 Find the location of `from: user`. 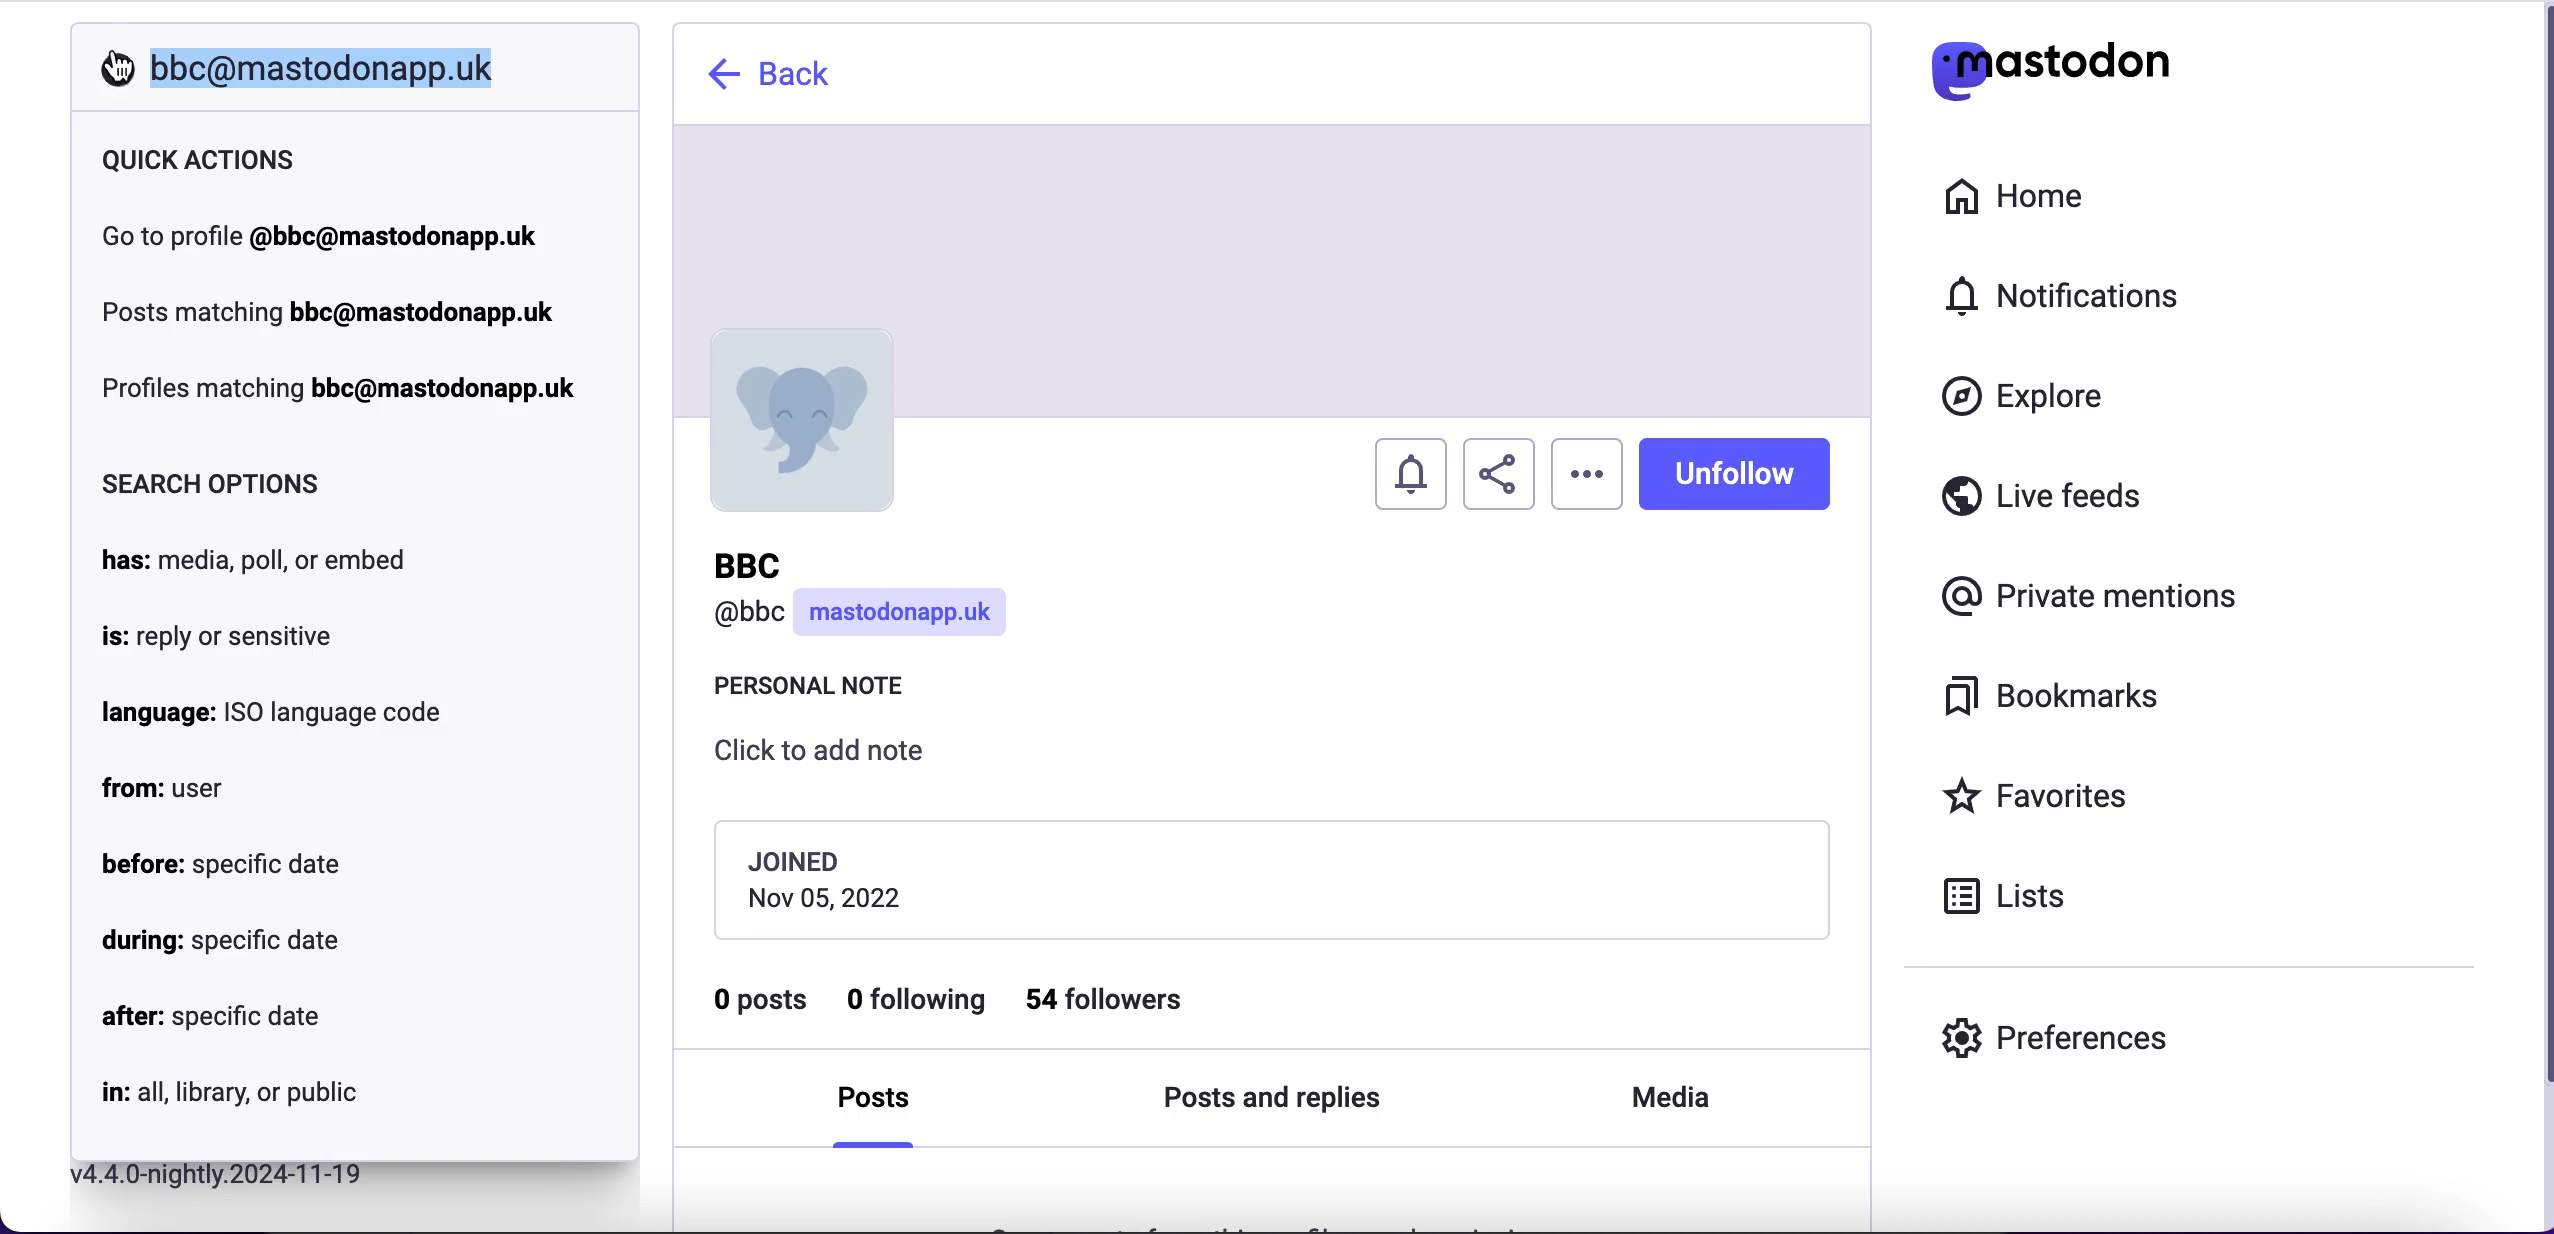

from: user is located at coordinates (166, 792).